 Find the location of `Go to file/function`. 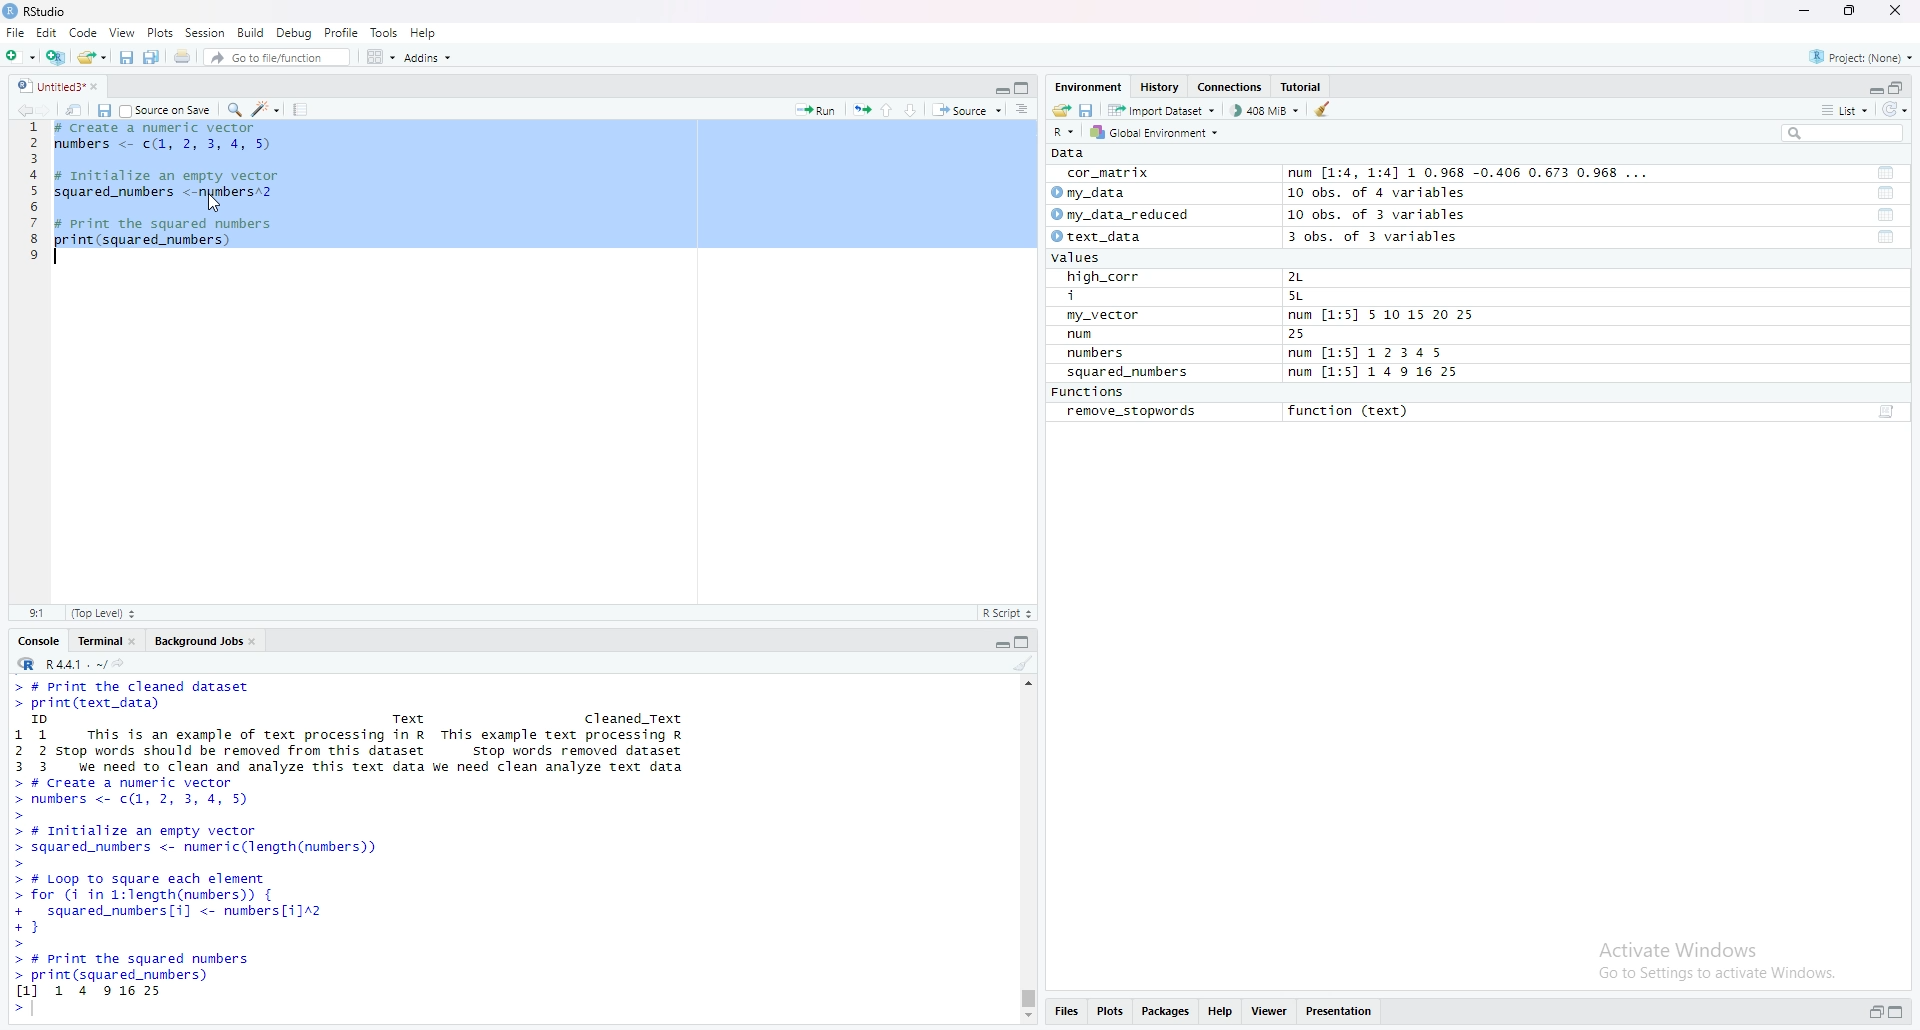

Go to file/function is located at coordinates (275, 55).